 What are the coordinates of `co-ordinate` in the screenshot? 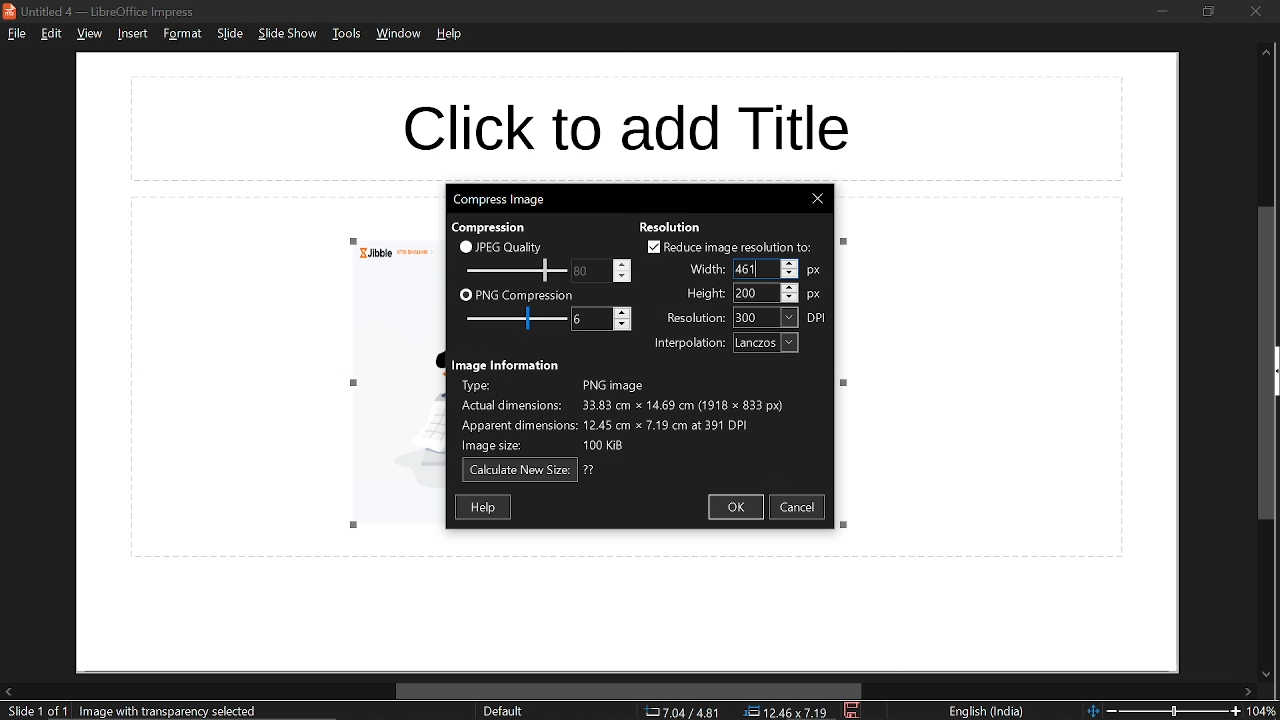 It's located at (682, 712).